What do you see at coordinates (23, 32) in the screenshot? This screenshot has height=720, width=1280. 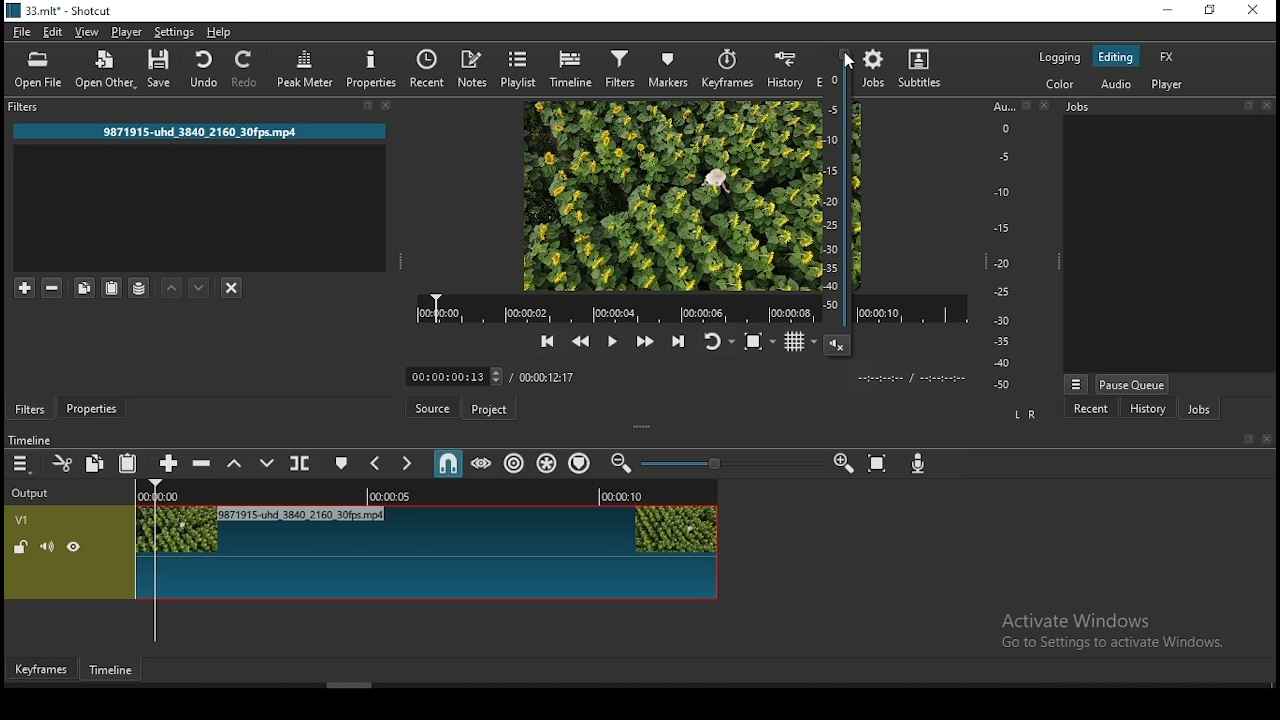 I see `file` at bounding box center [23, 32].